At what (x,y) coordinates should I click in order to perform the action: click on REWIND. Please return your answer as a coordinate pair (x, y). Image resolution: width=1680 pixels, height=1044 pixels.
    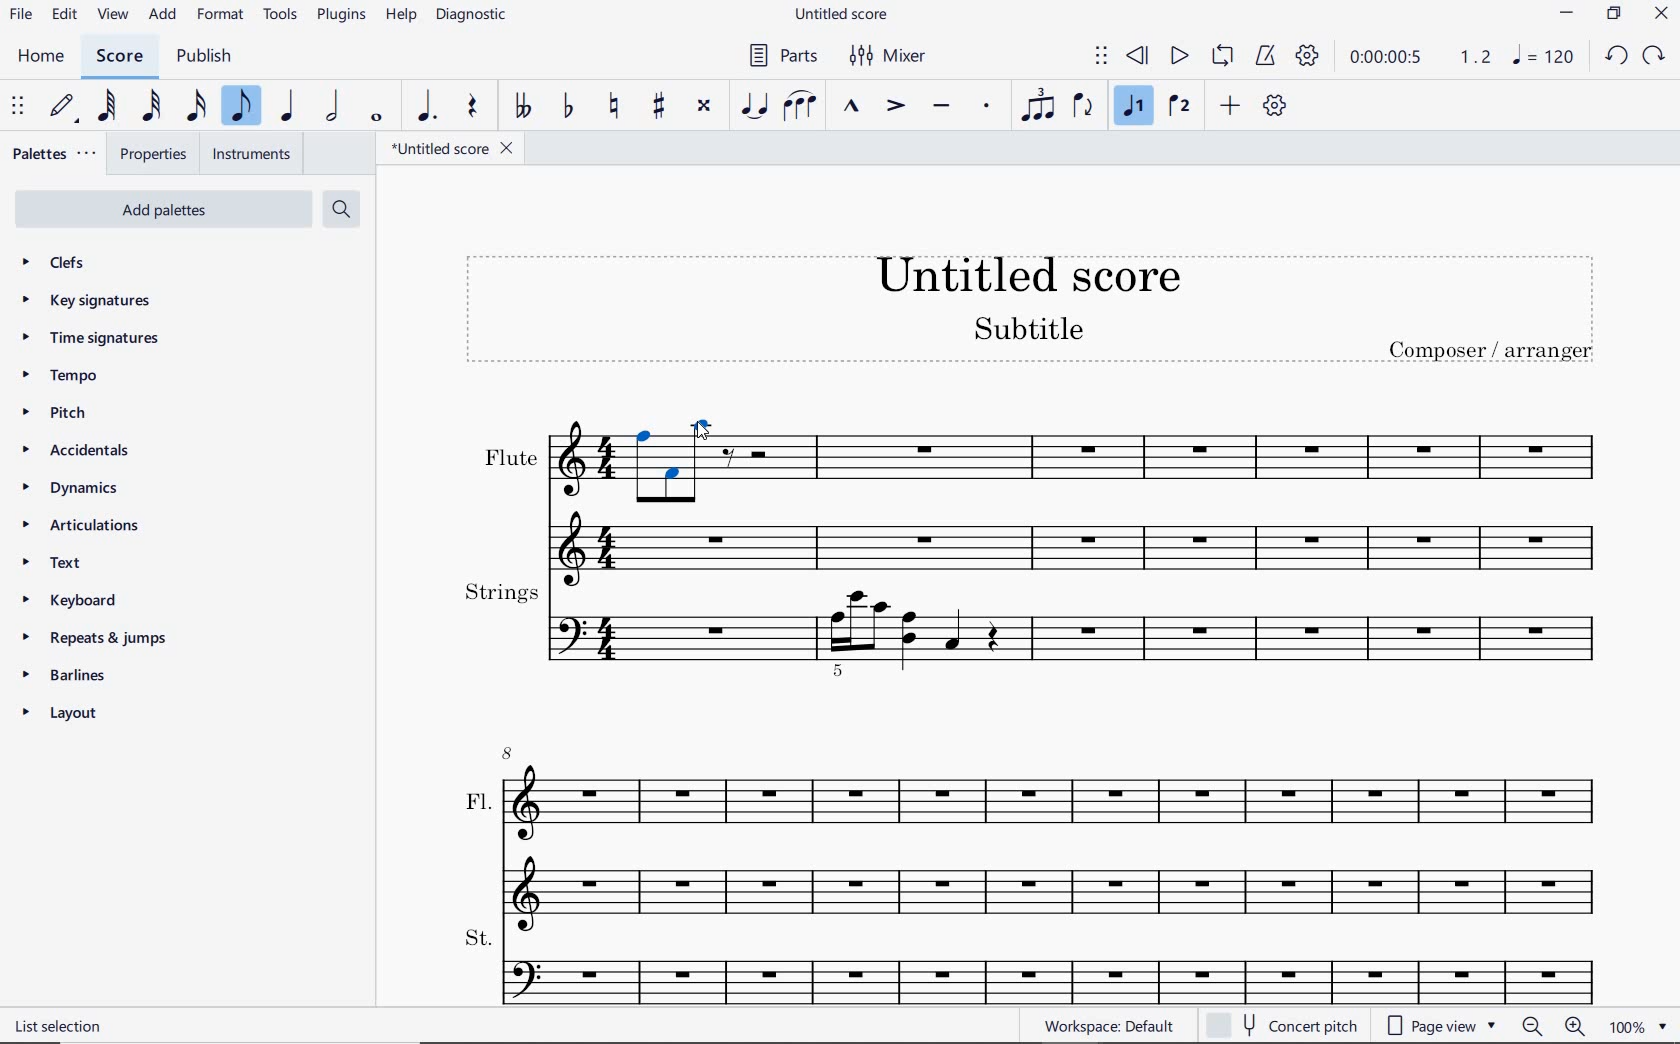
    Looking at the image, I should click on (1134, 56).